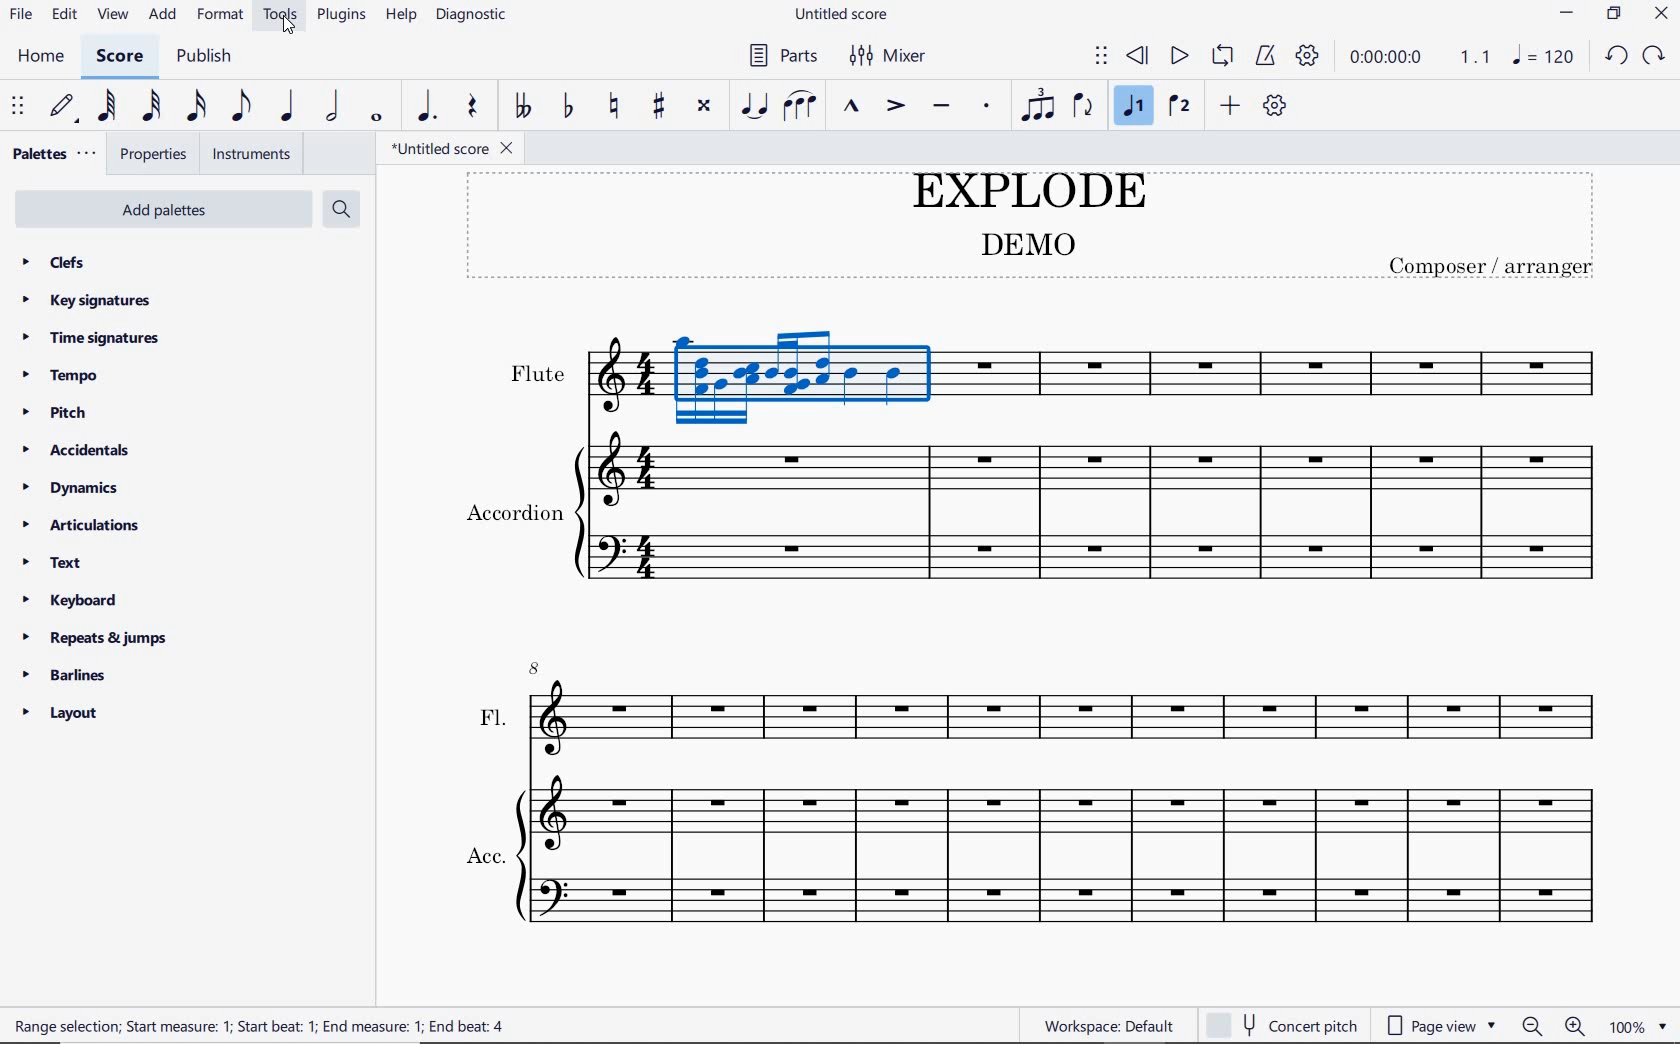 The width and height of the screenshot is (1680, 1044). What do you see at coordinates (943, 109) in the screenshot?
I see `tenuto` at bounding box center [943, 109].